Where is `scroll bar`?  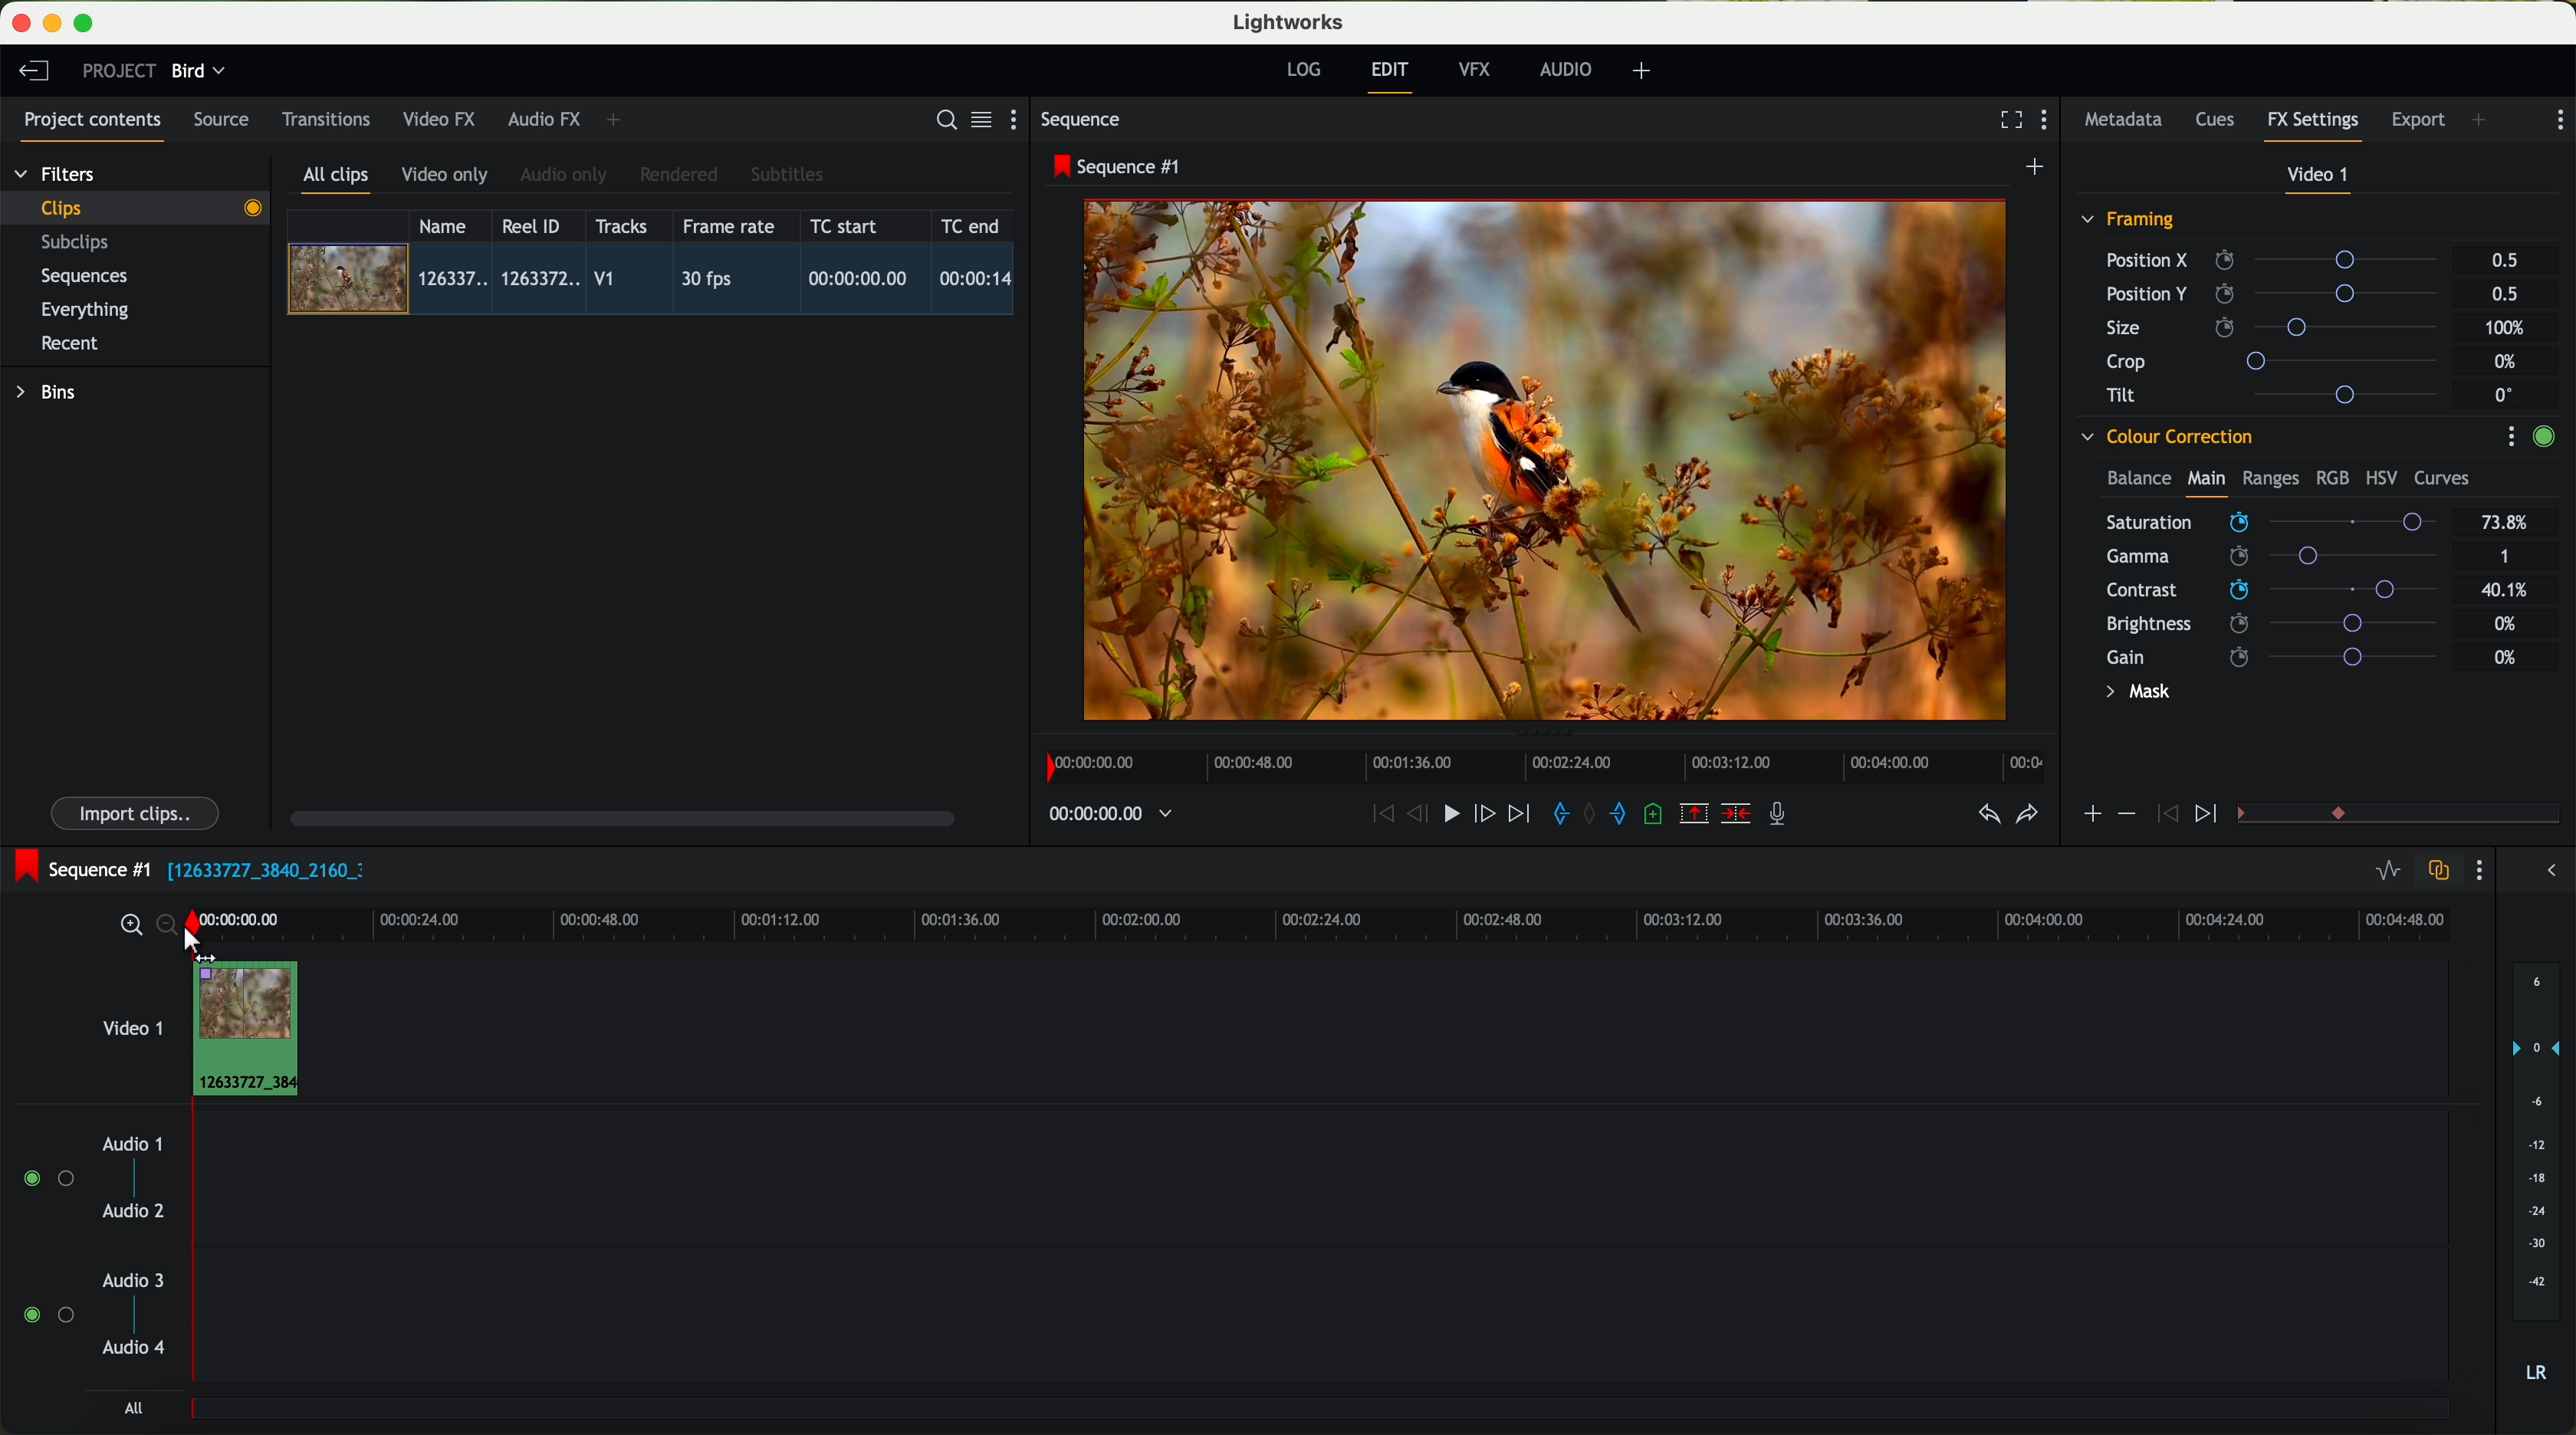 scroll bar is located at coordinates (620, 817).